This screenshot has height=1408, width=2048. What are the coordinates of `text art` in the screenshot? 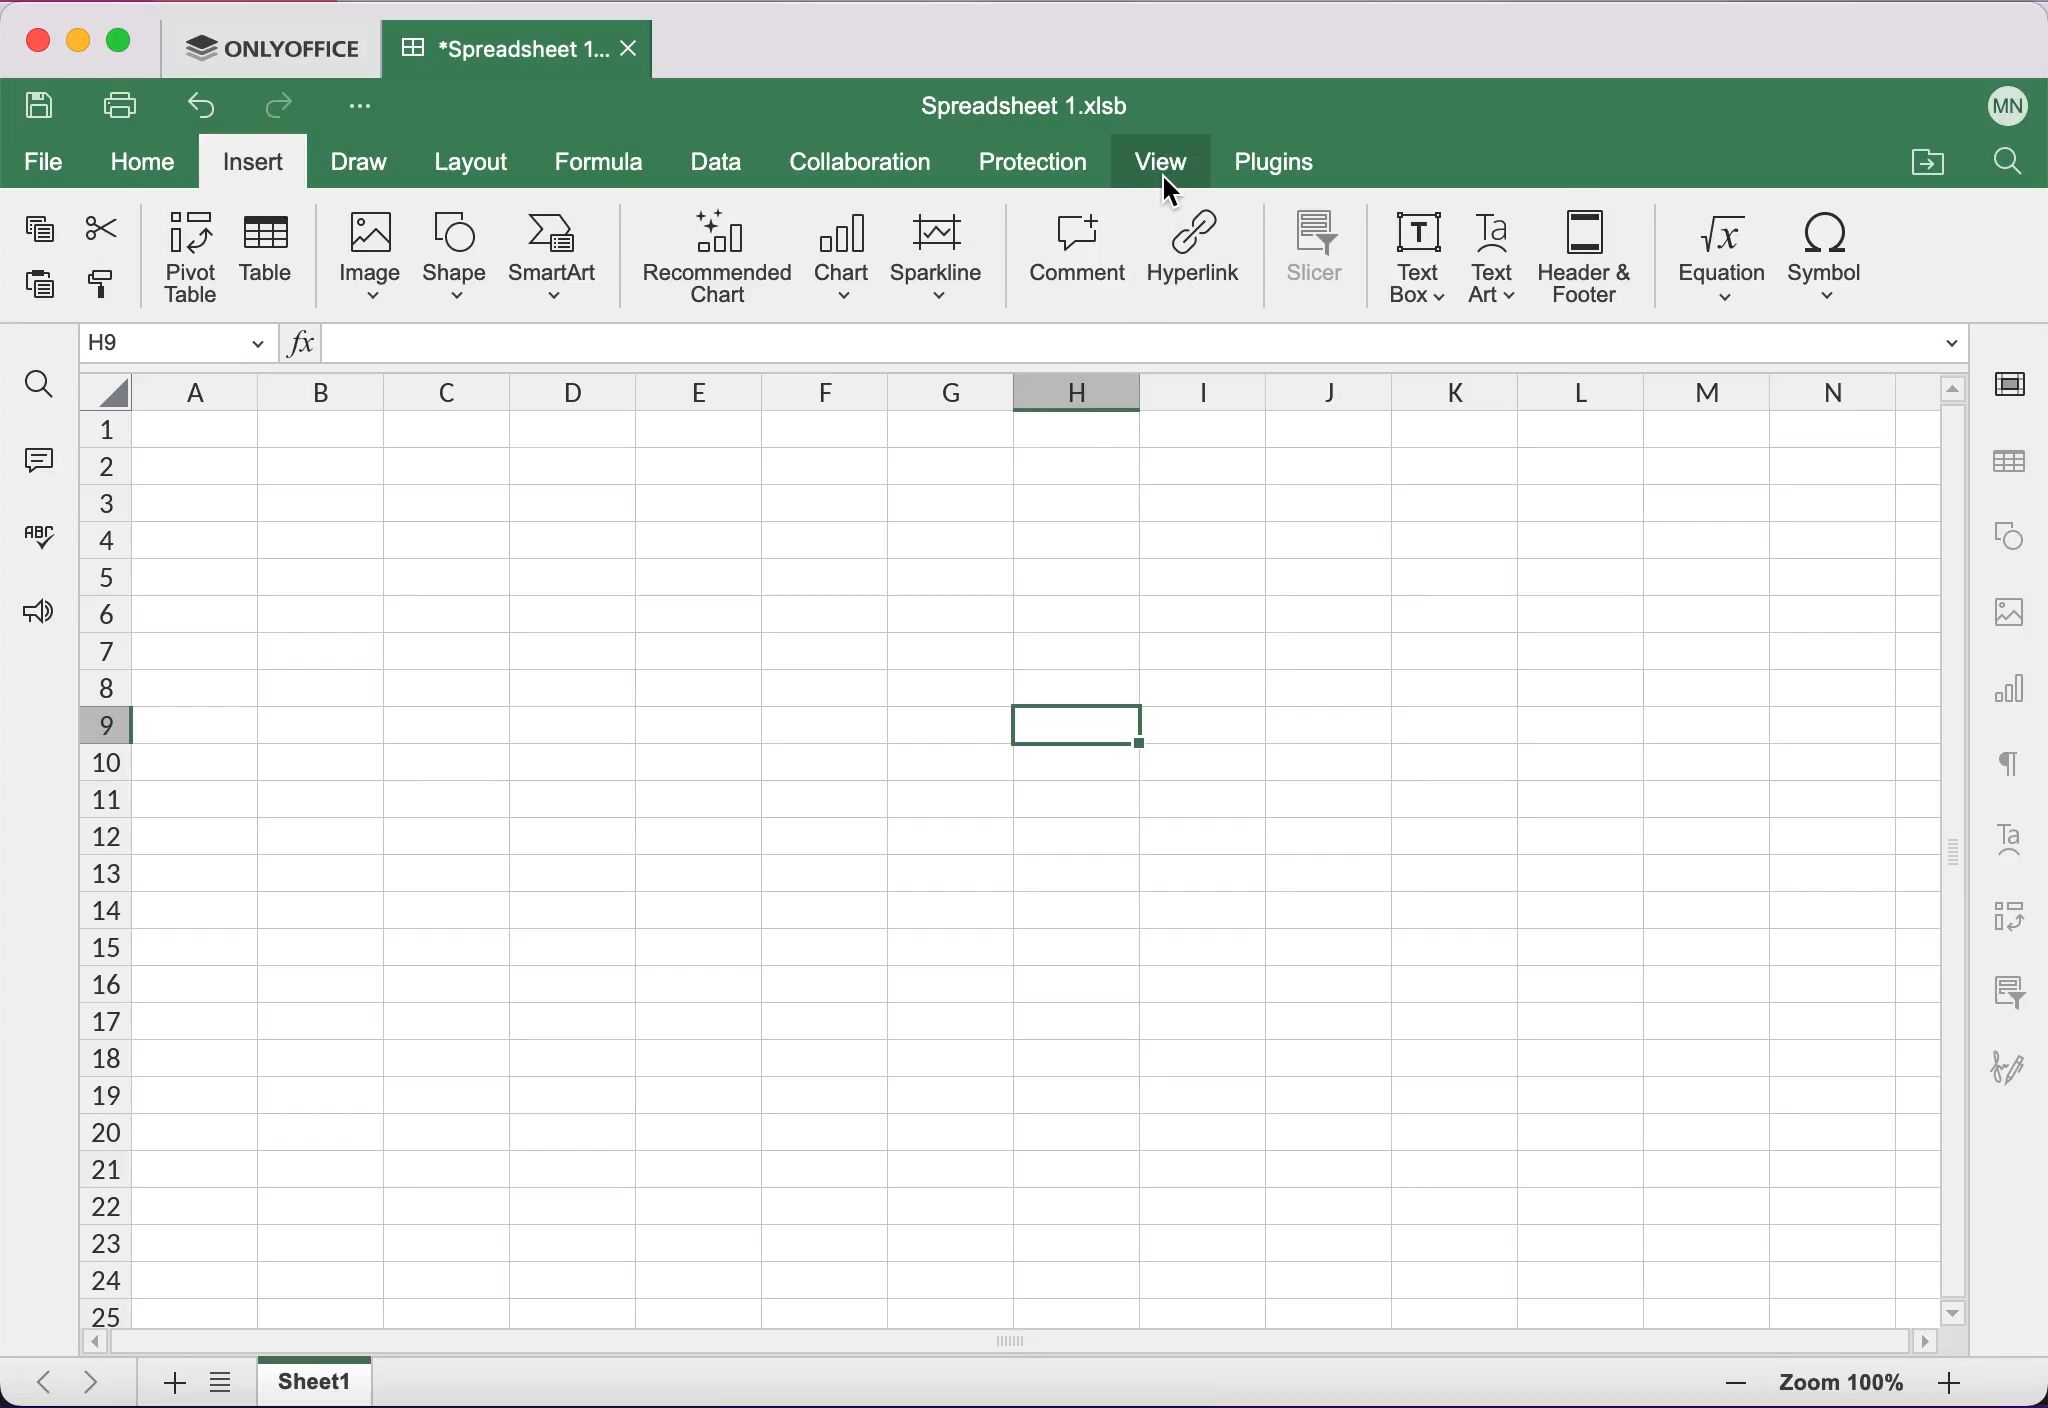 It's located at (2013, 838).